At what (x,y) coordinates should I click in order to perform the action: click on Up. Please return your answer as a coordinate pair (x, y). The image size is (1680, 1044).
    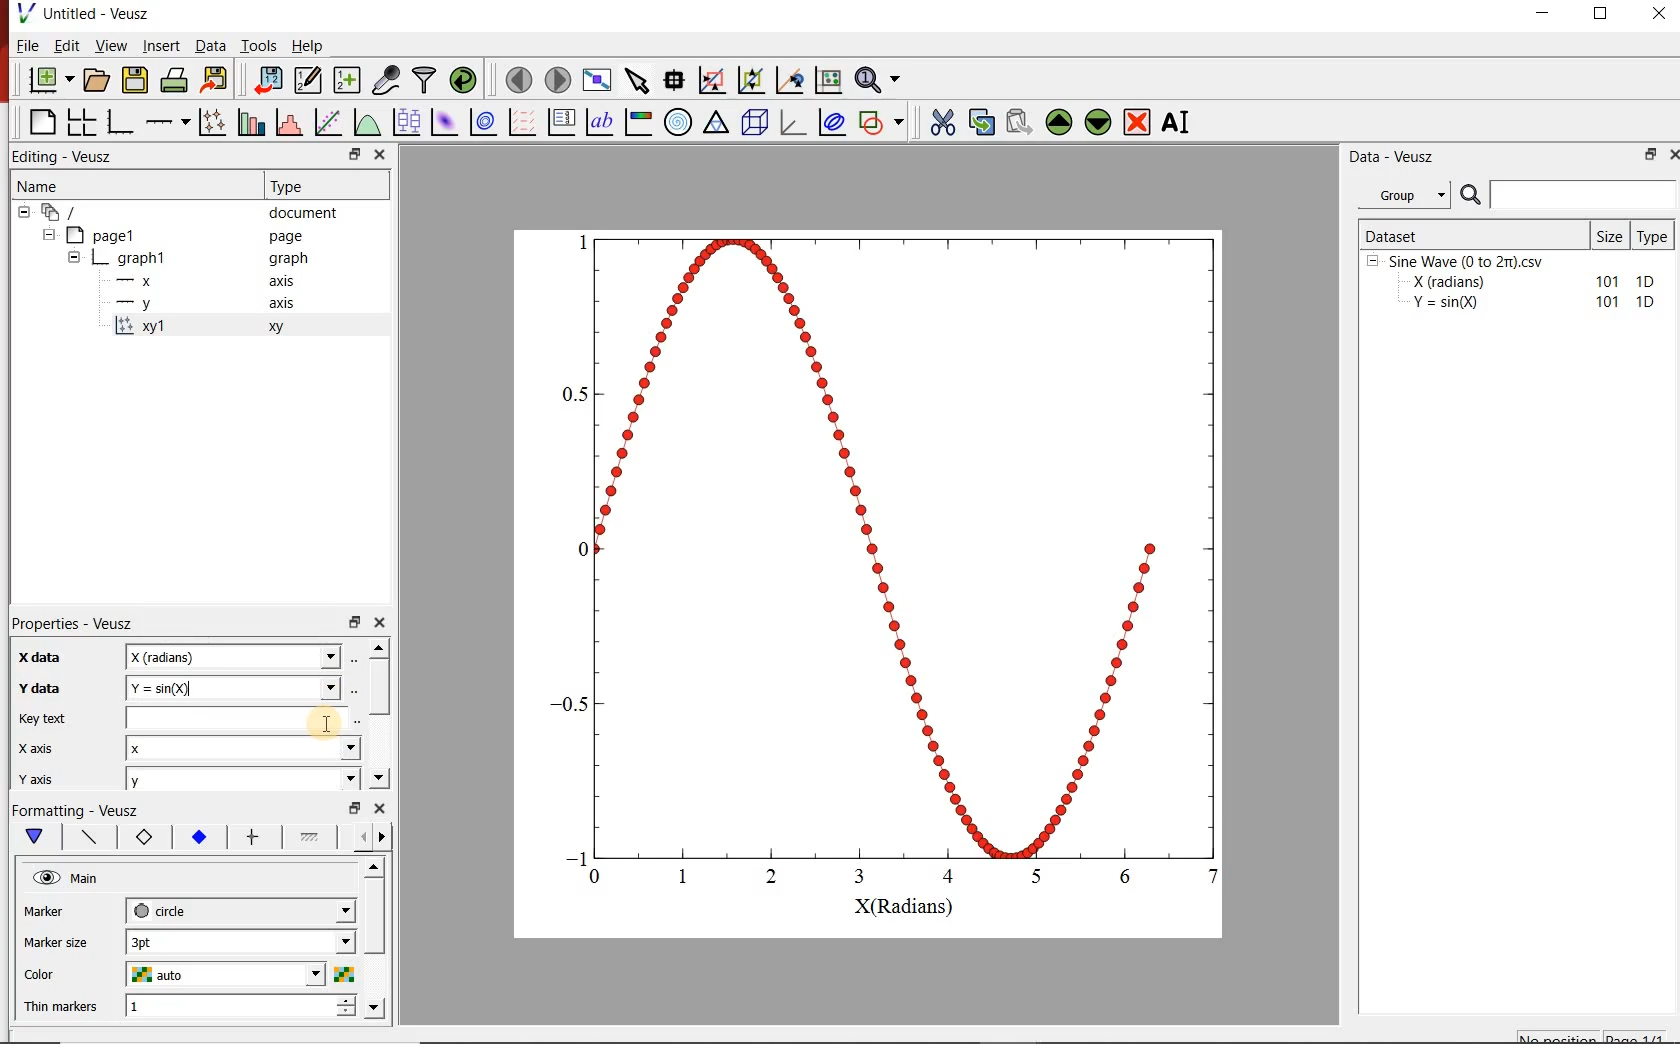
    Looking at the image, I should click on (379, 647).